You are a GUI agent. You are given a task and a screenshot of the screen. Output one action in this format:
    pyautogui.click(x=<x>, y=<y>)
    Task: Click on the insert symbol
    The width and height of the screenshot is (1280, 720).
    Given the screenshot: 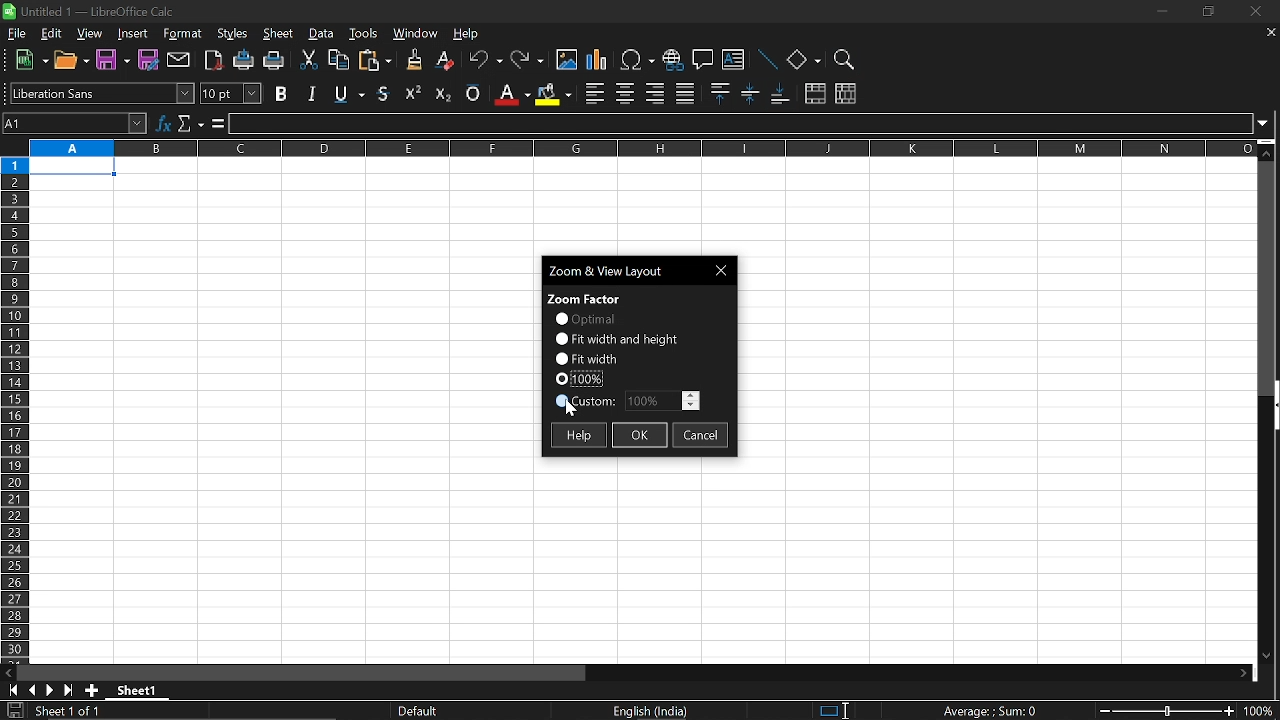 What is the action you would take?
    pyautogui.click(x=637, y=60)
    